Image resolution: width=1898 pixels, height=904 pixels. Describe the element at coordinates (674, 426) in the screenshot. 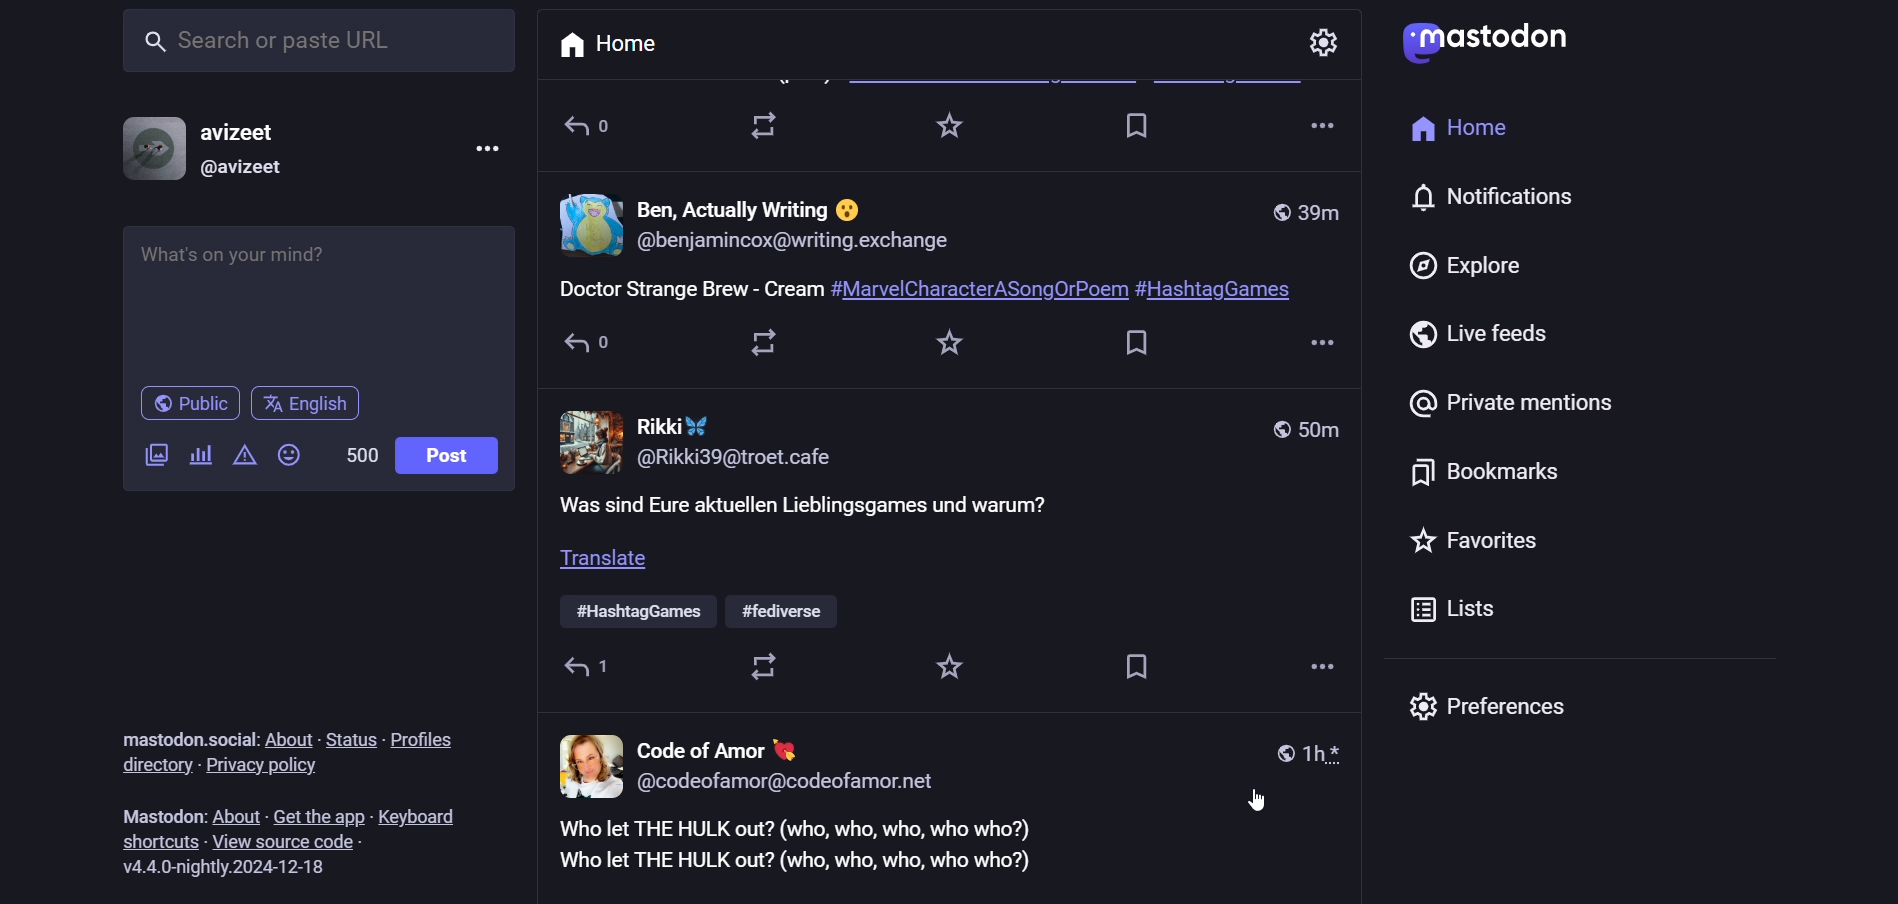

I see `rikki` at that location.